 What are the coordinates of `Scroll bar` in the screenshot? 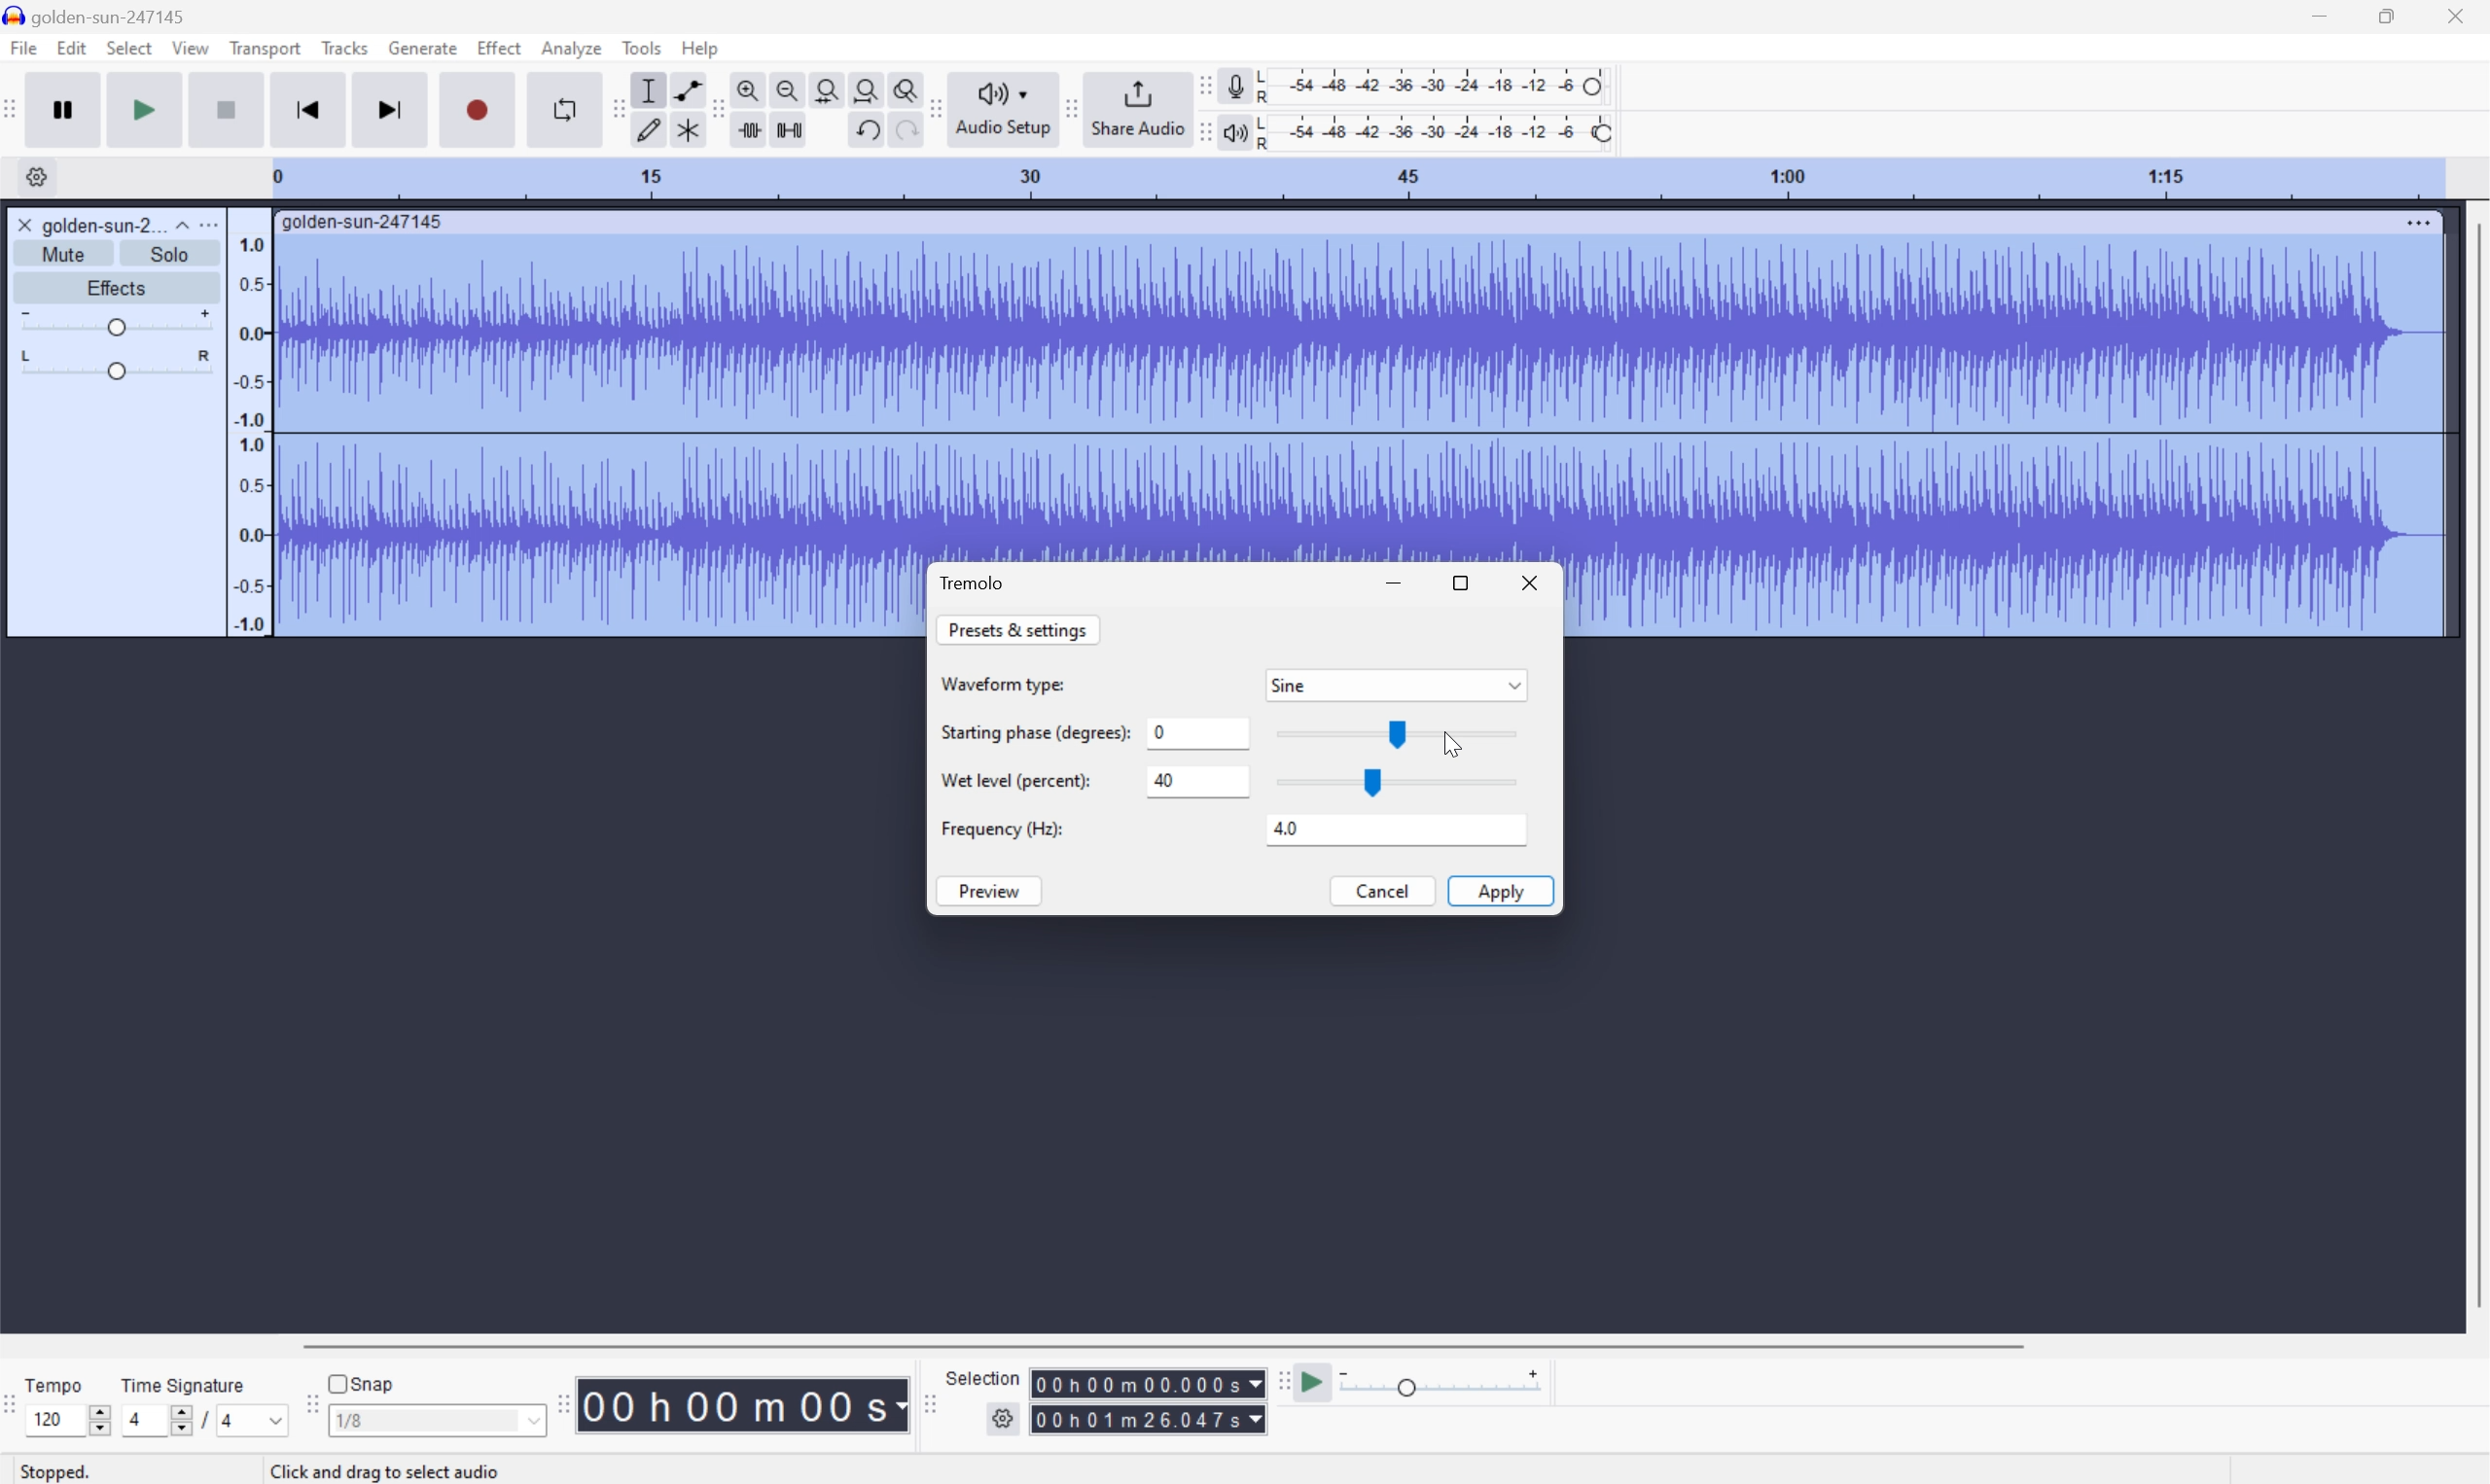 It's located at (1174, 1342).